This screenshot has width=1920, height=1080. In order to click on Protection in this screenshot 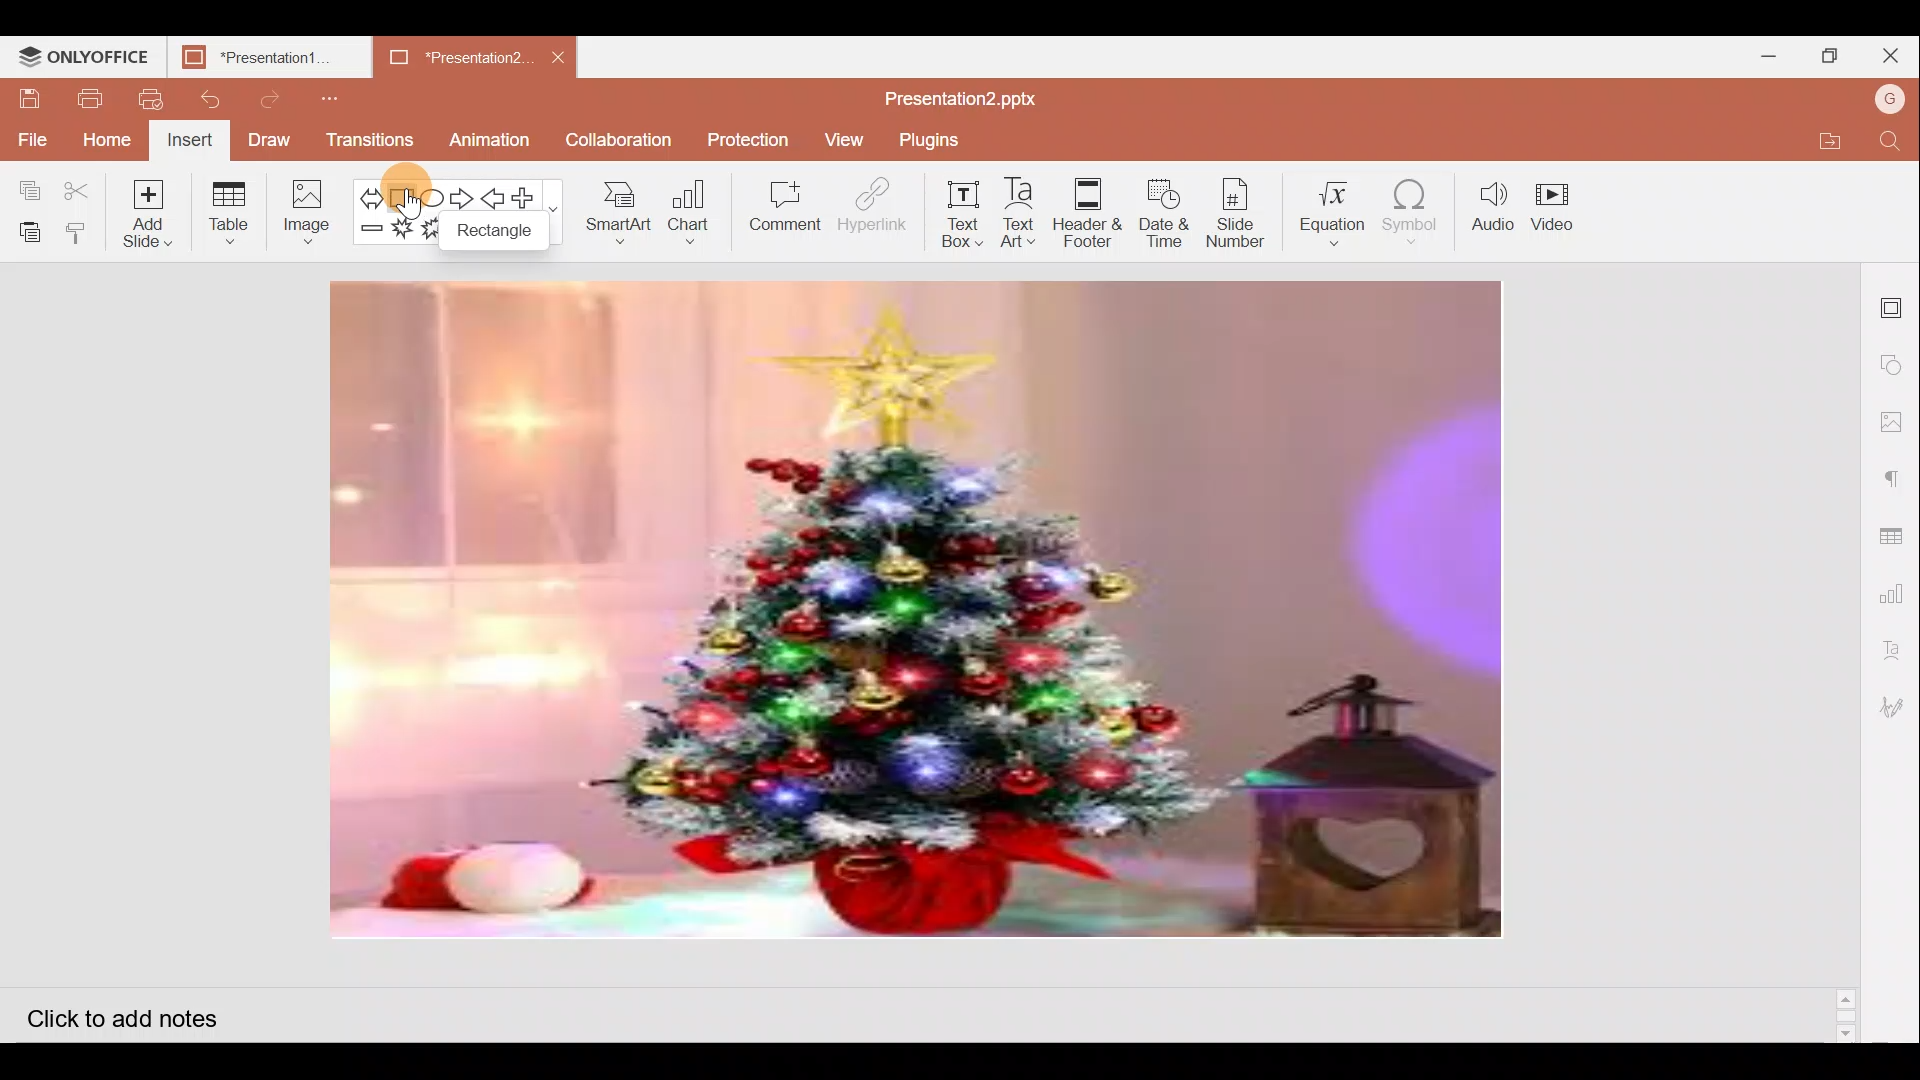, I will do `click(743, 139)`.